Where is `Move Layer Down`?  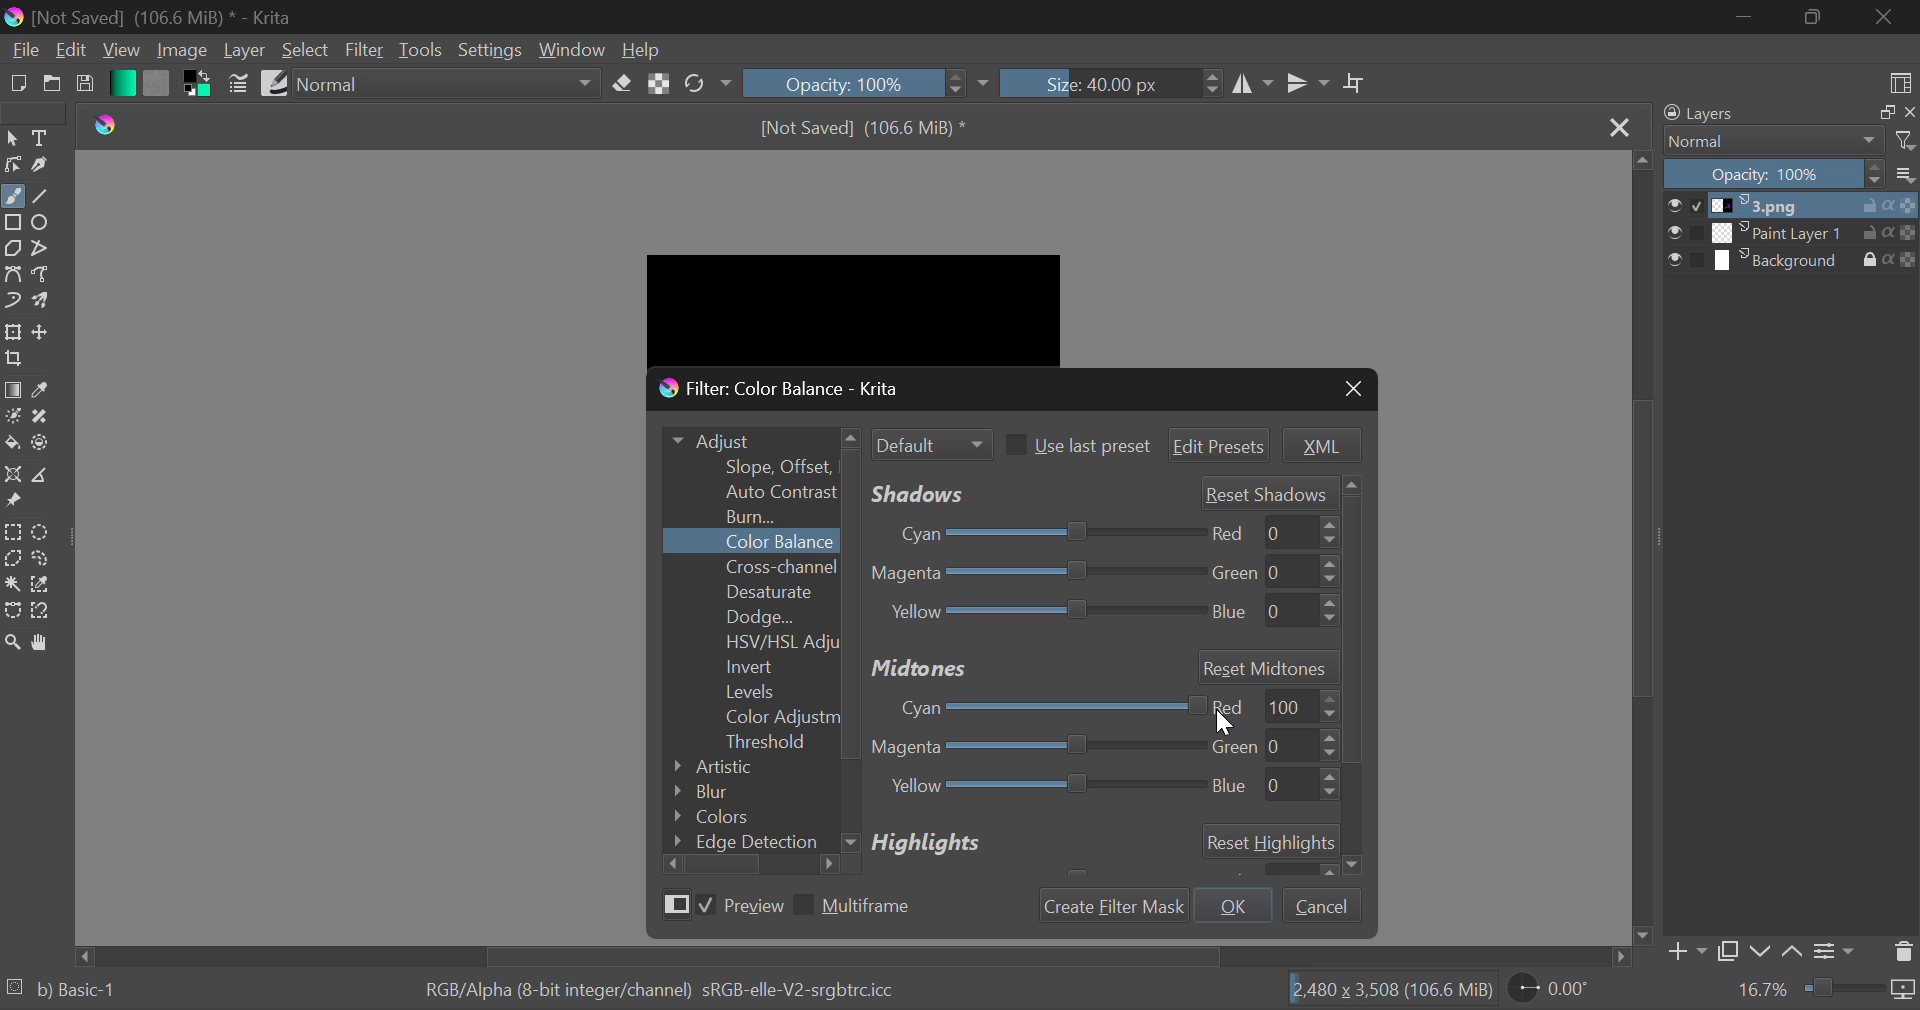 Move Layer Down is located at coordinates (1764, 950).